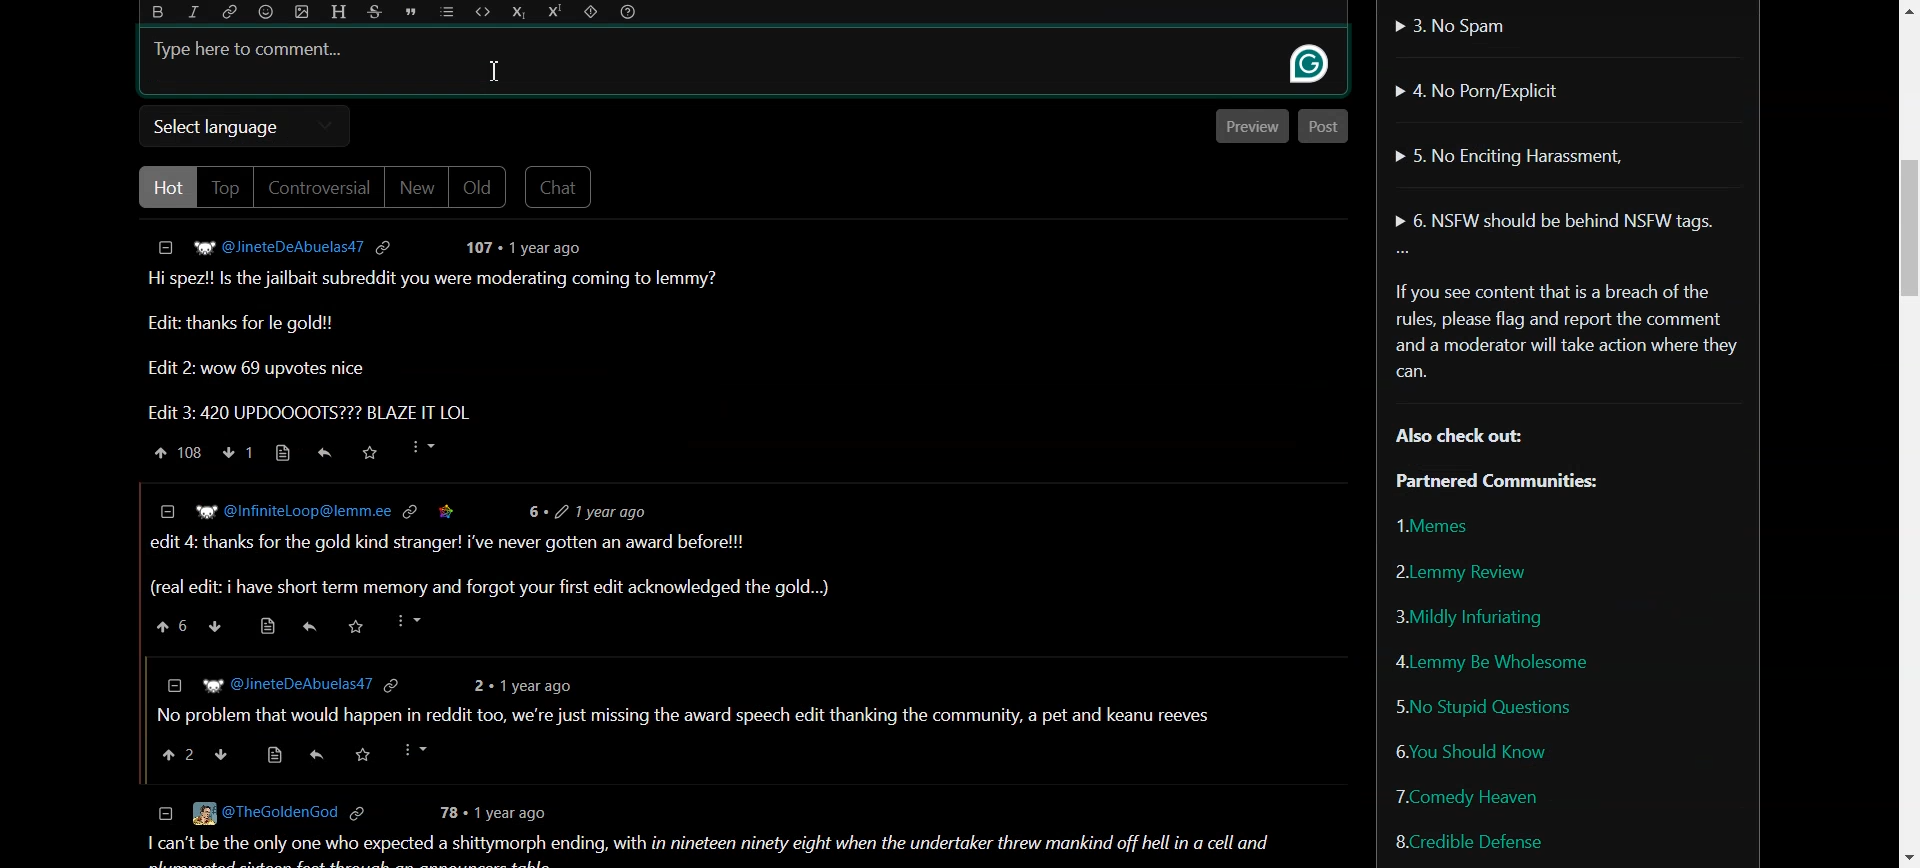  What do you see at coordinates (691, 61) in the screenshot?
I see `Typing bar` at bounding box center [691, 61].